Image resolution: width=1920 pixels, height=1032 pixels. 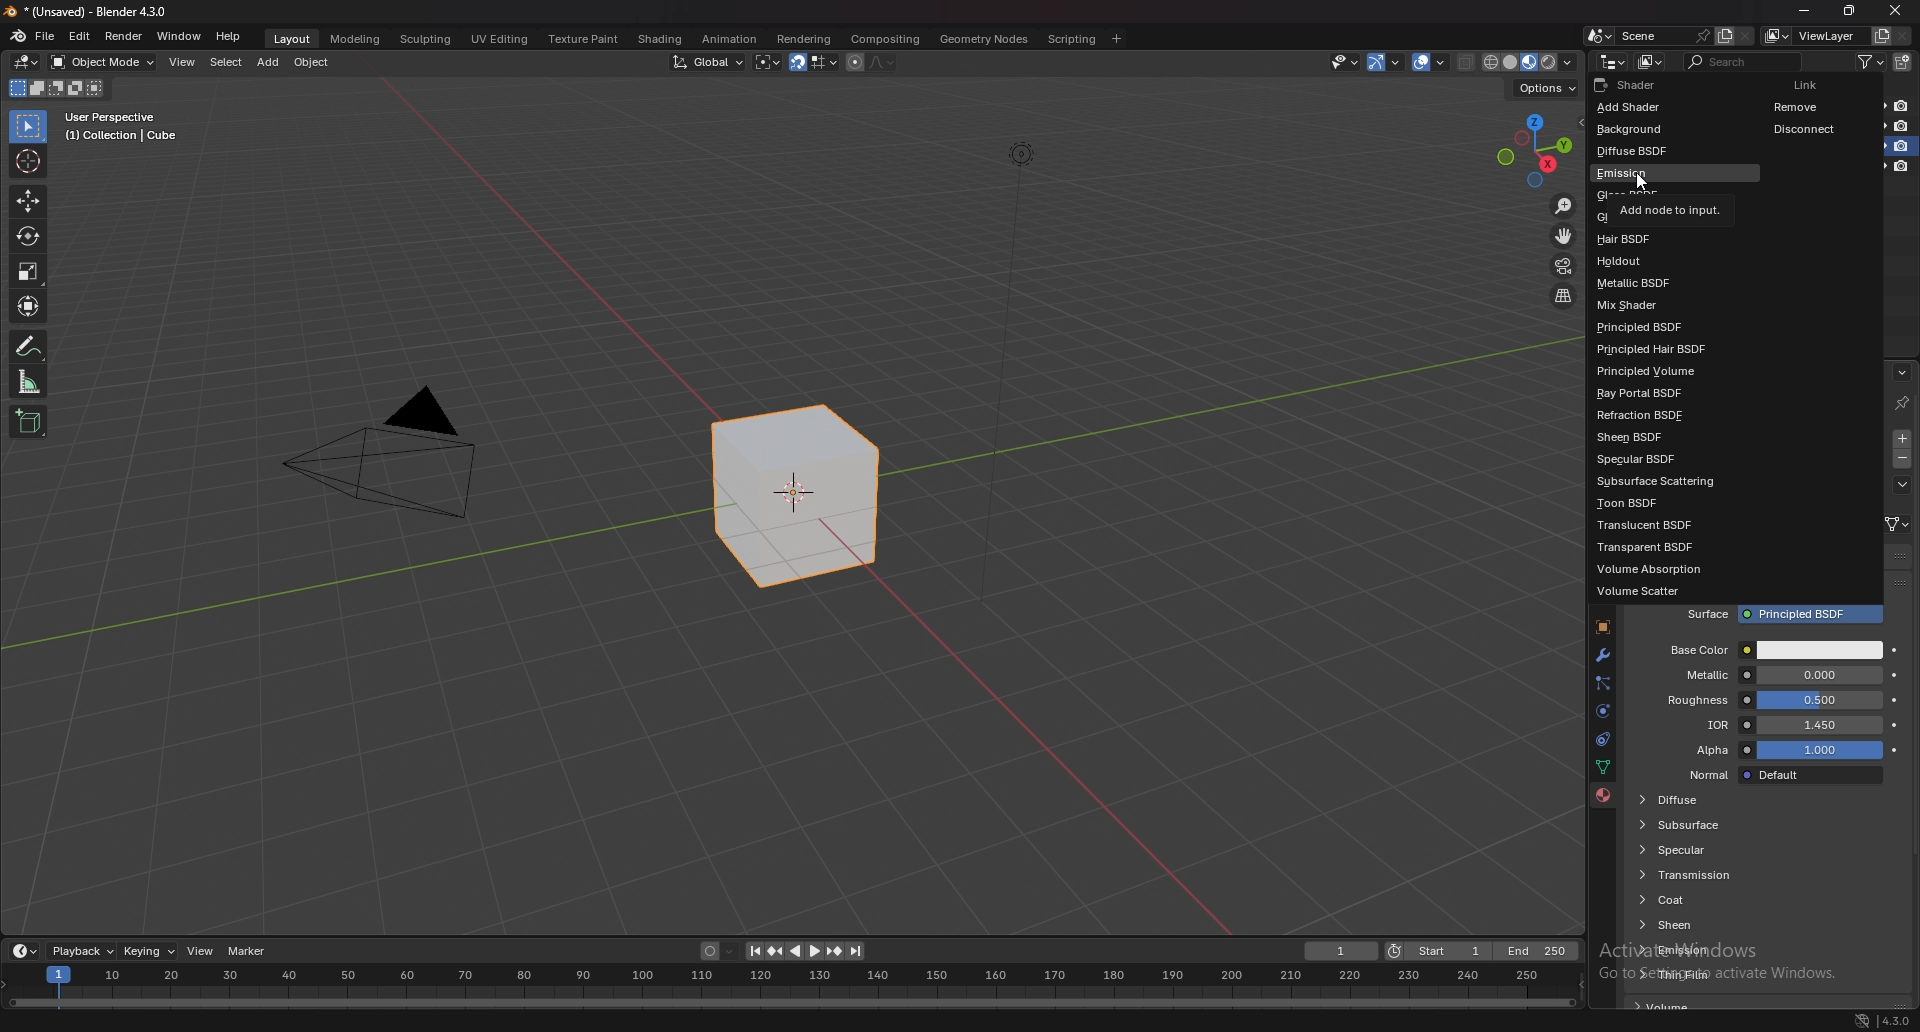 What do you see at coordinates (1342, 951) in the screenshot?
I see `1` at bounding box center [1342, 951].